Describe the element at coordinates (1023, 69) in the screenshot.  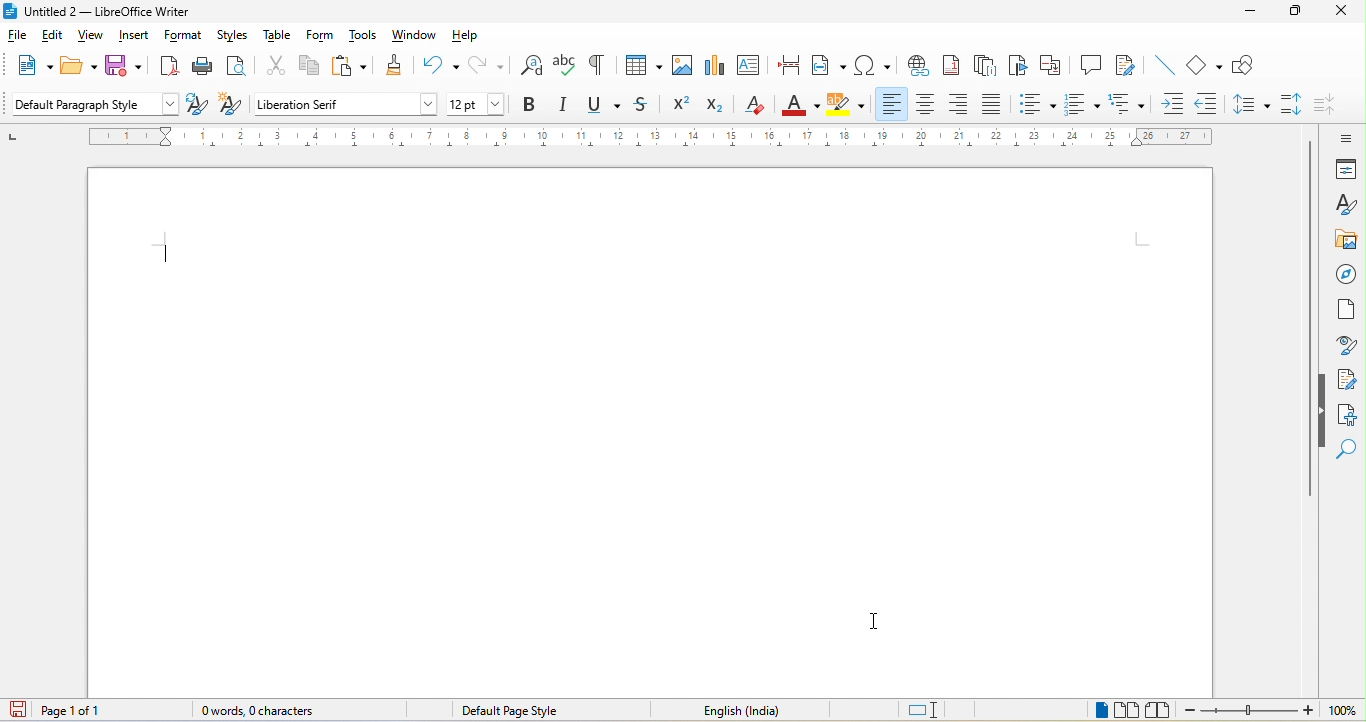
I see `bookmark` at that location.